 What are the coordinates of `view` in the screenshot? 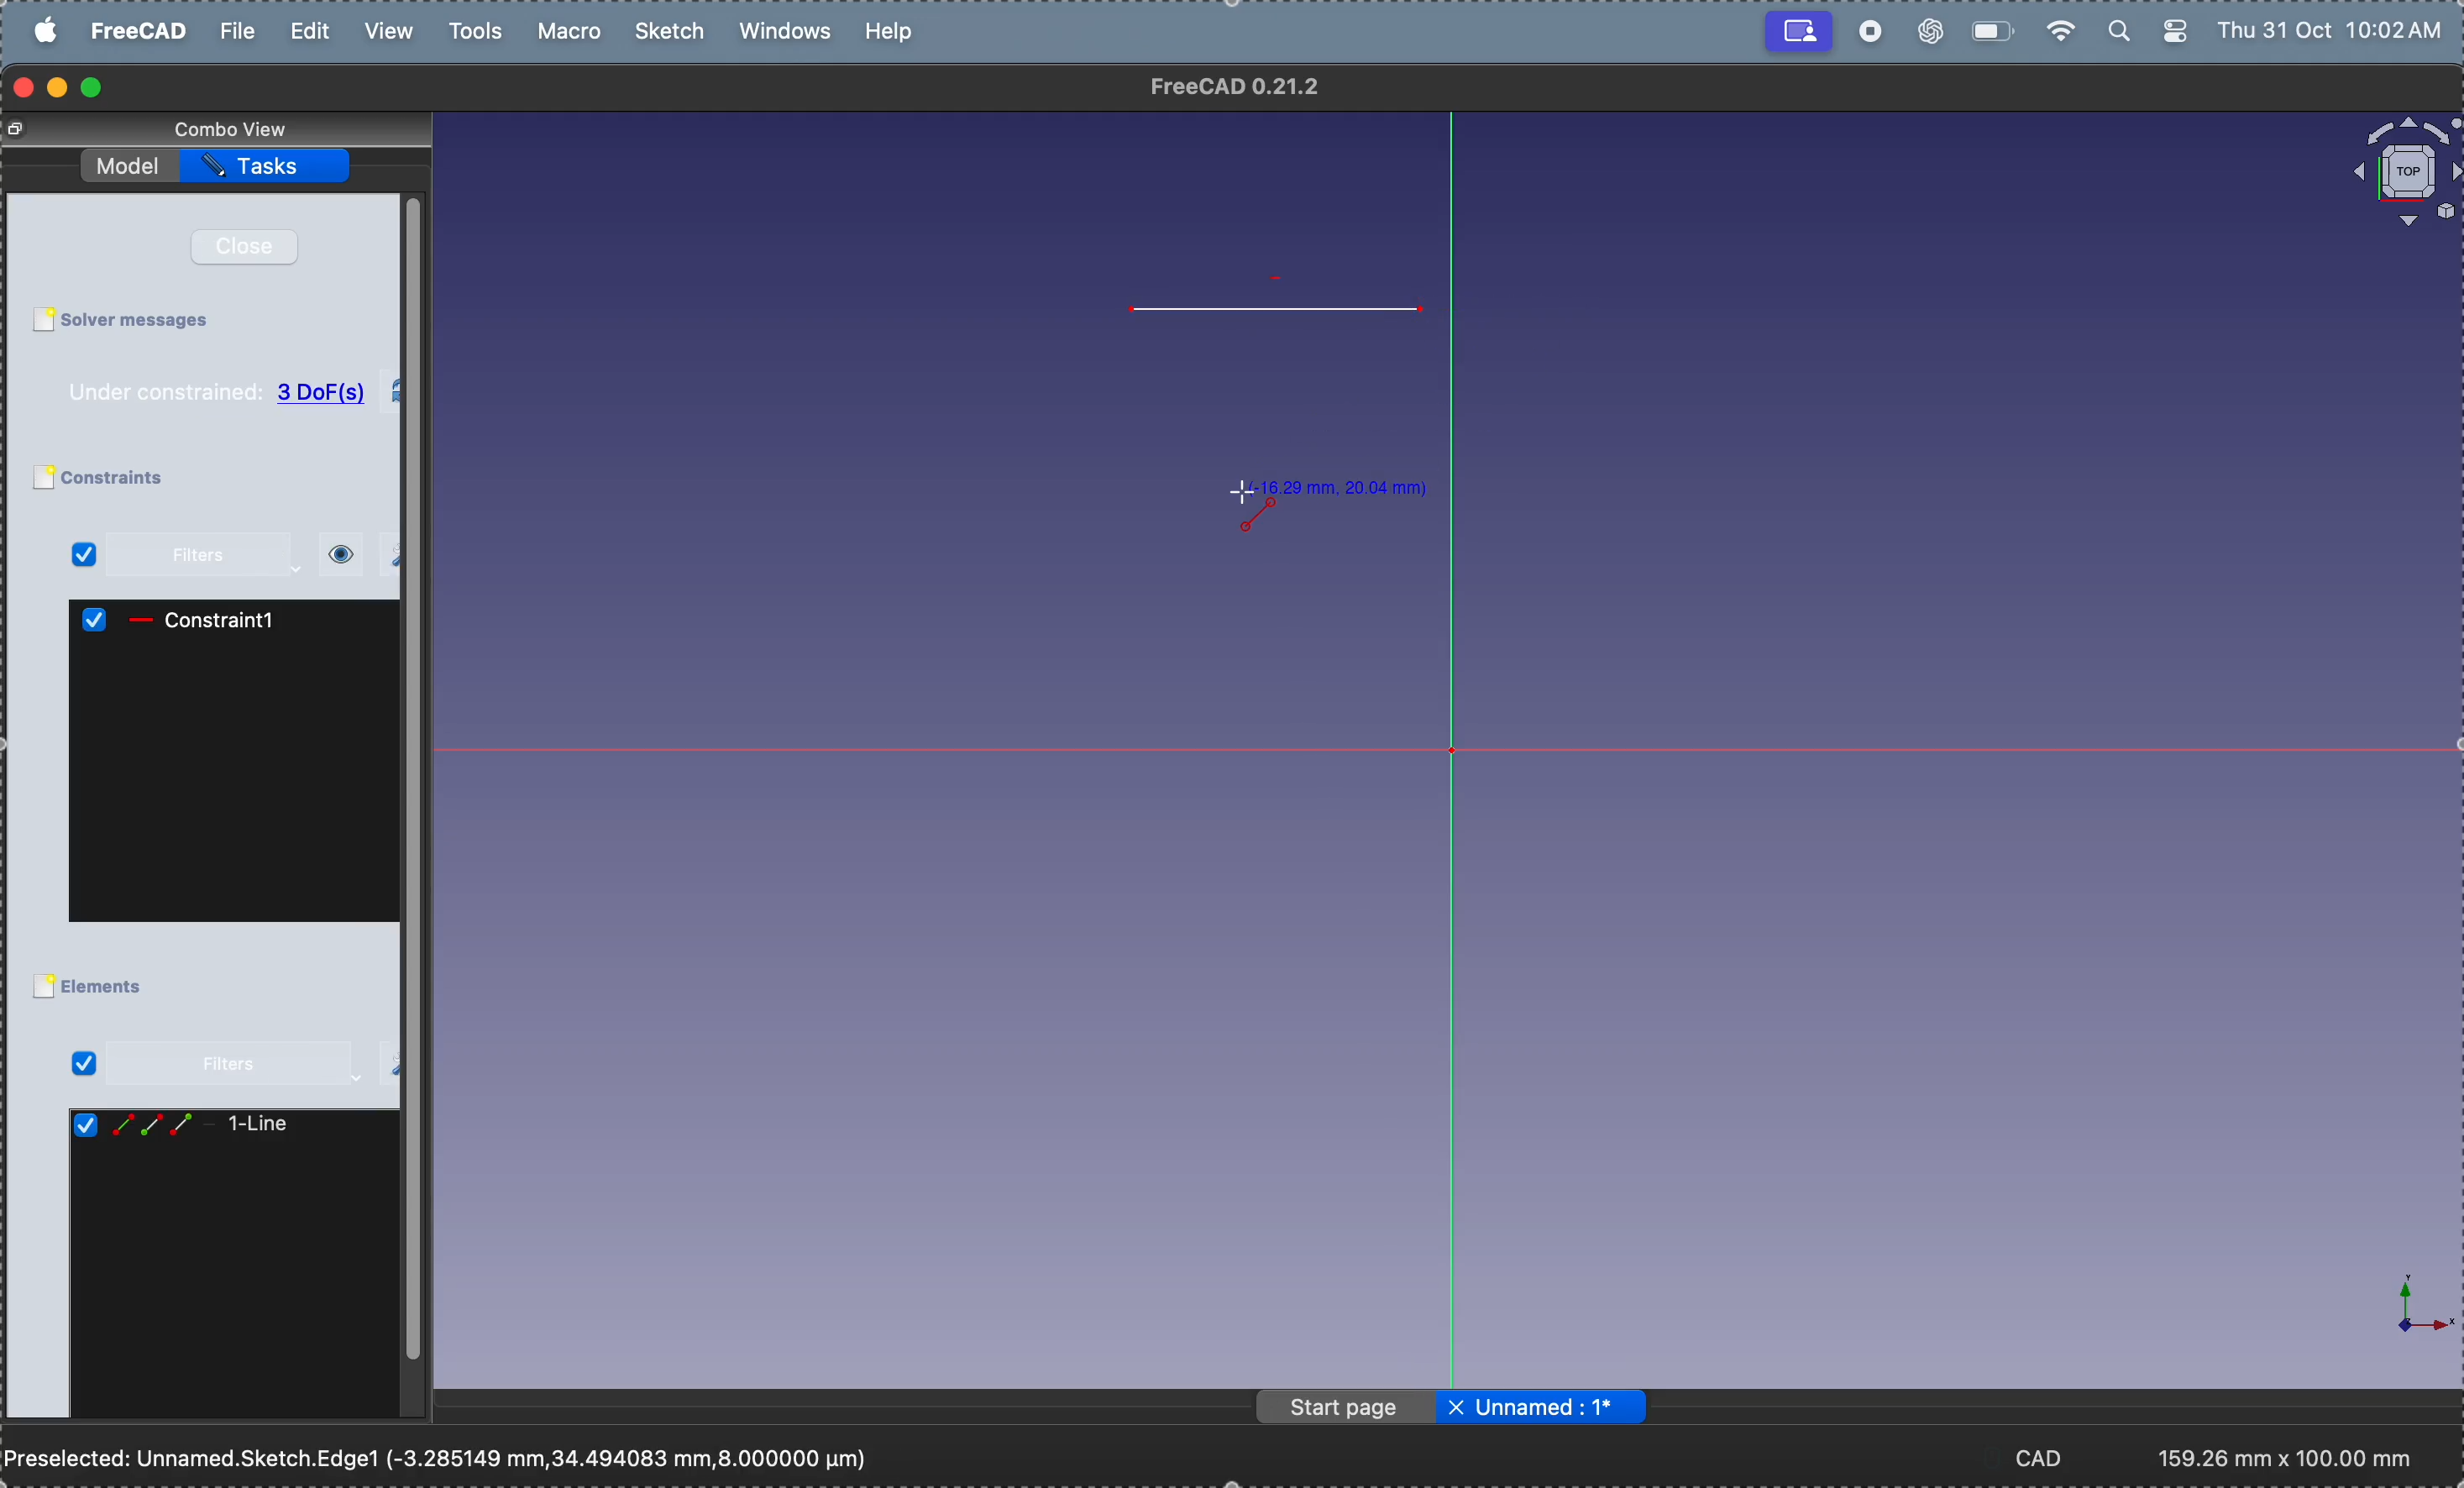 It's located at (386, 31).